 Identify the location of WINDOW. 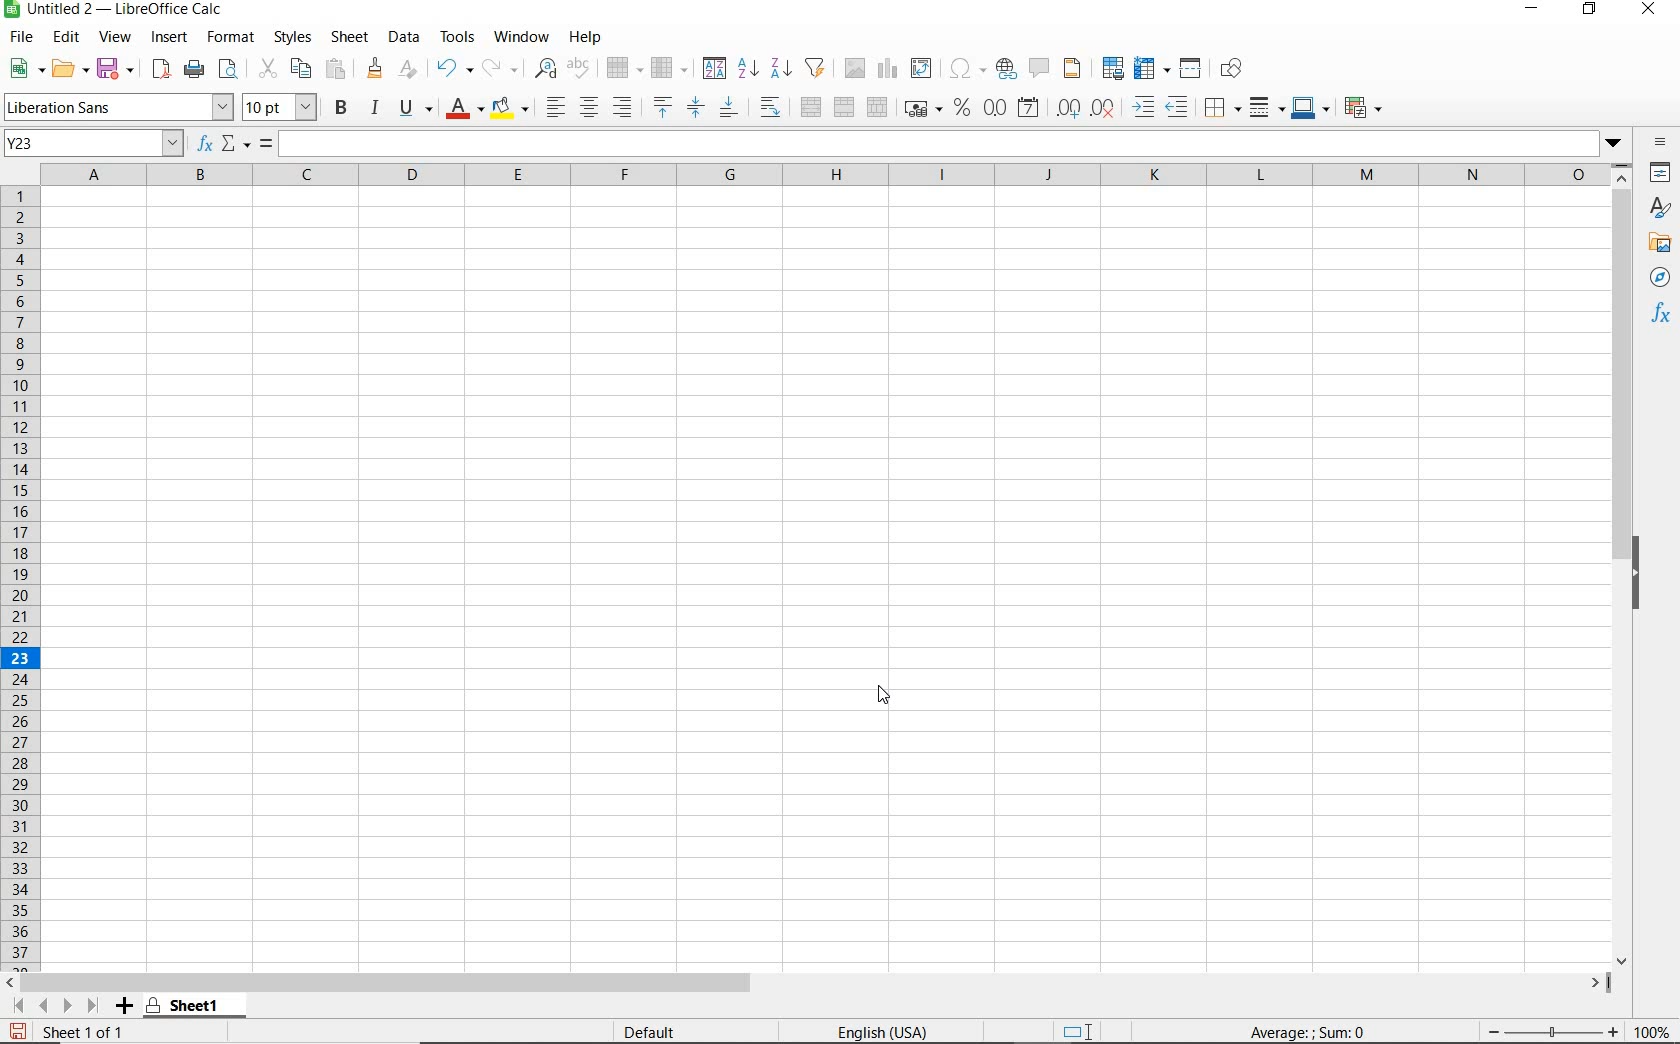
(519, 37).